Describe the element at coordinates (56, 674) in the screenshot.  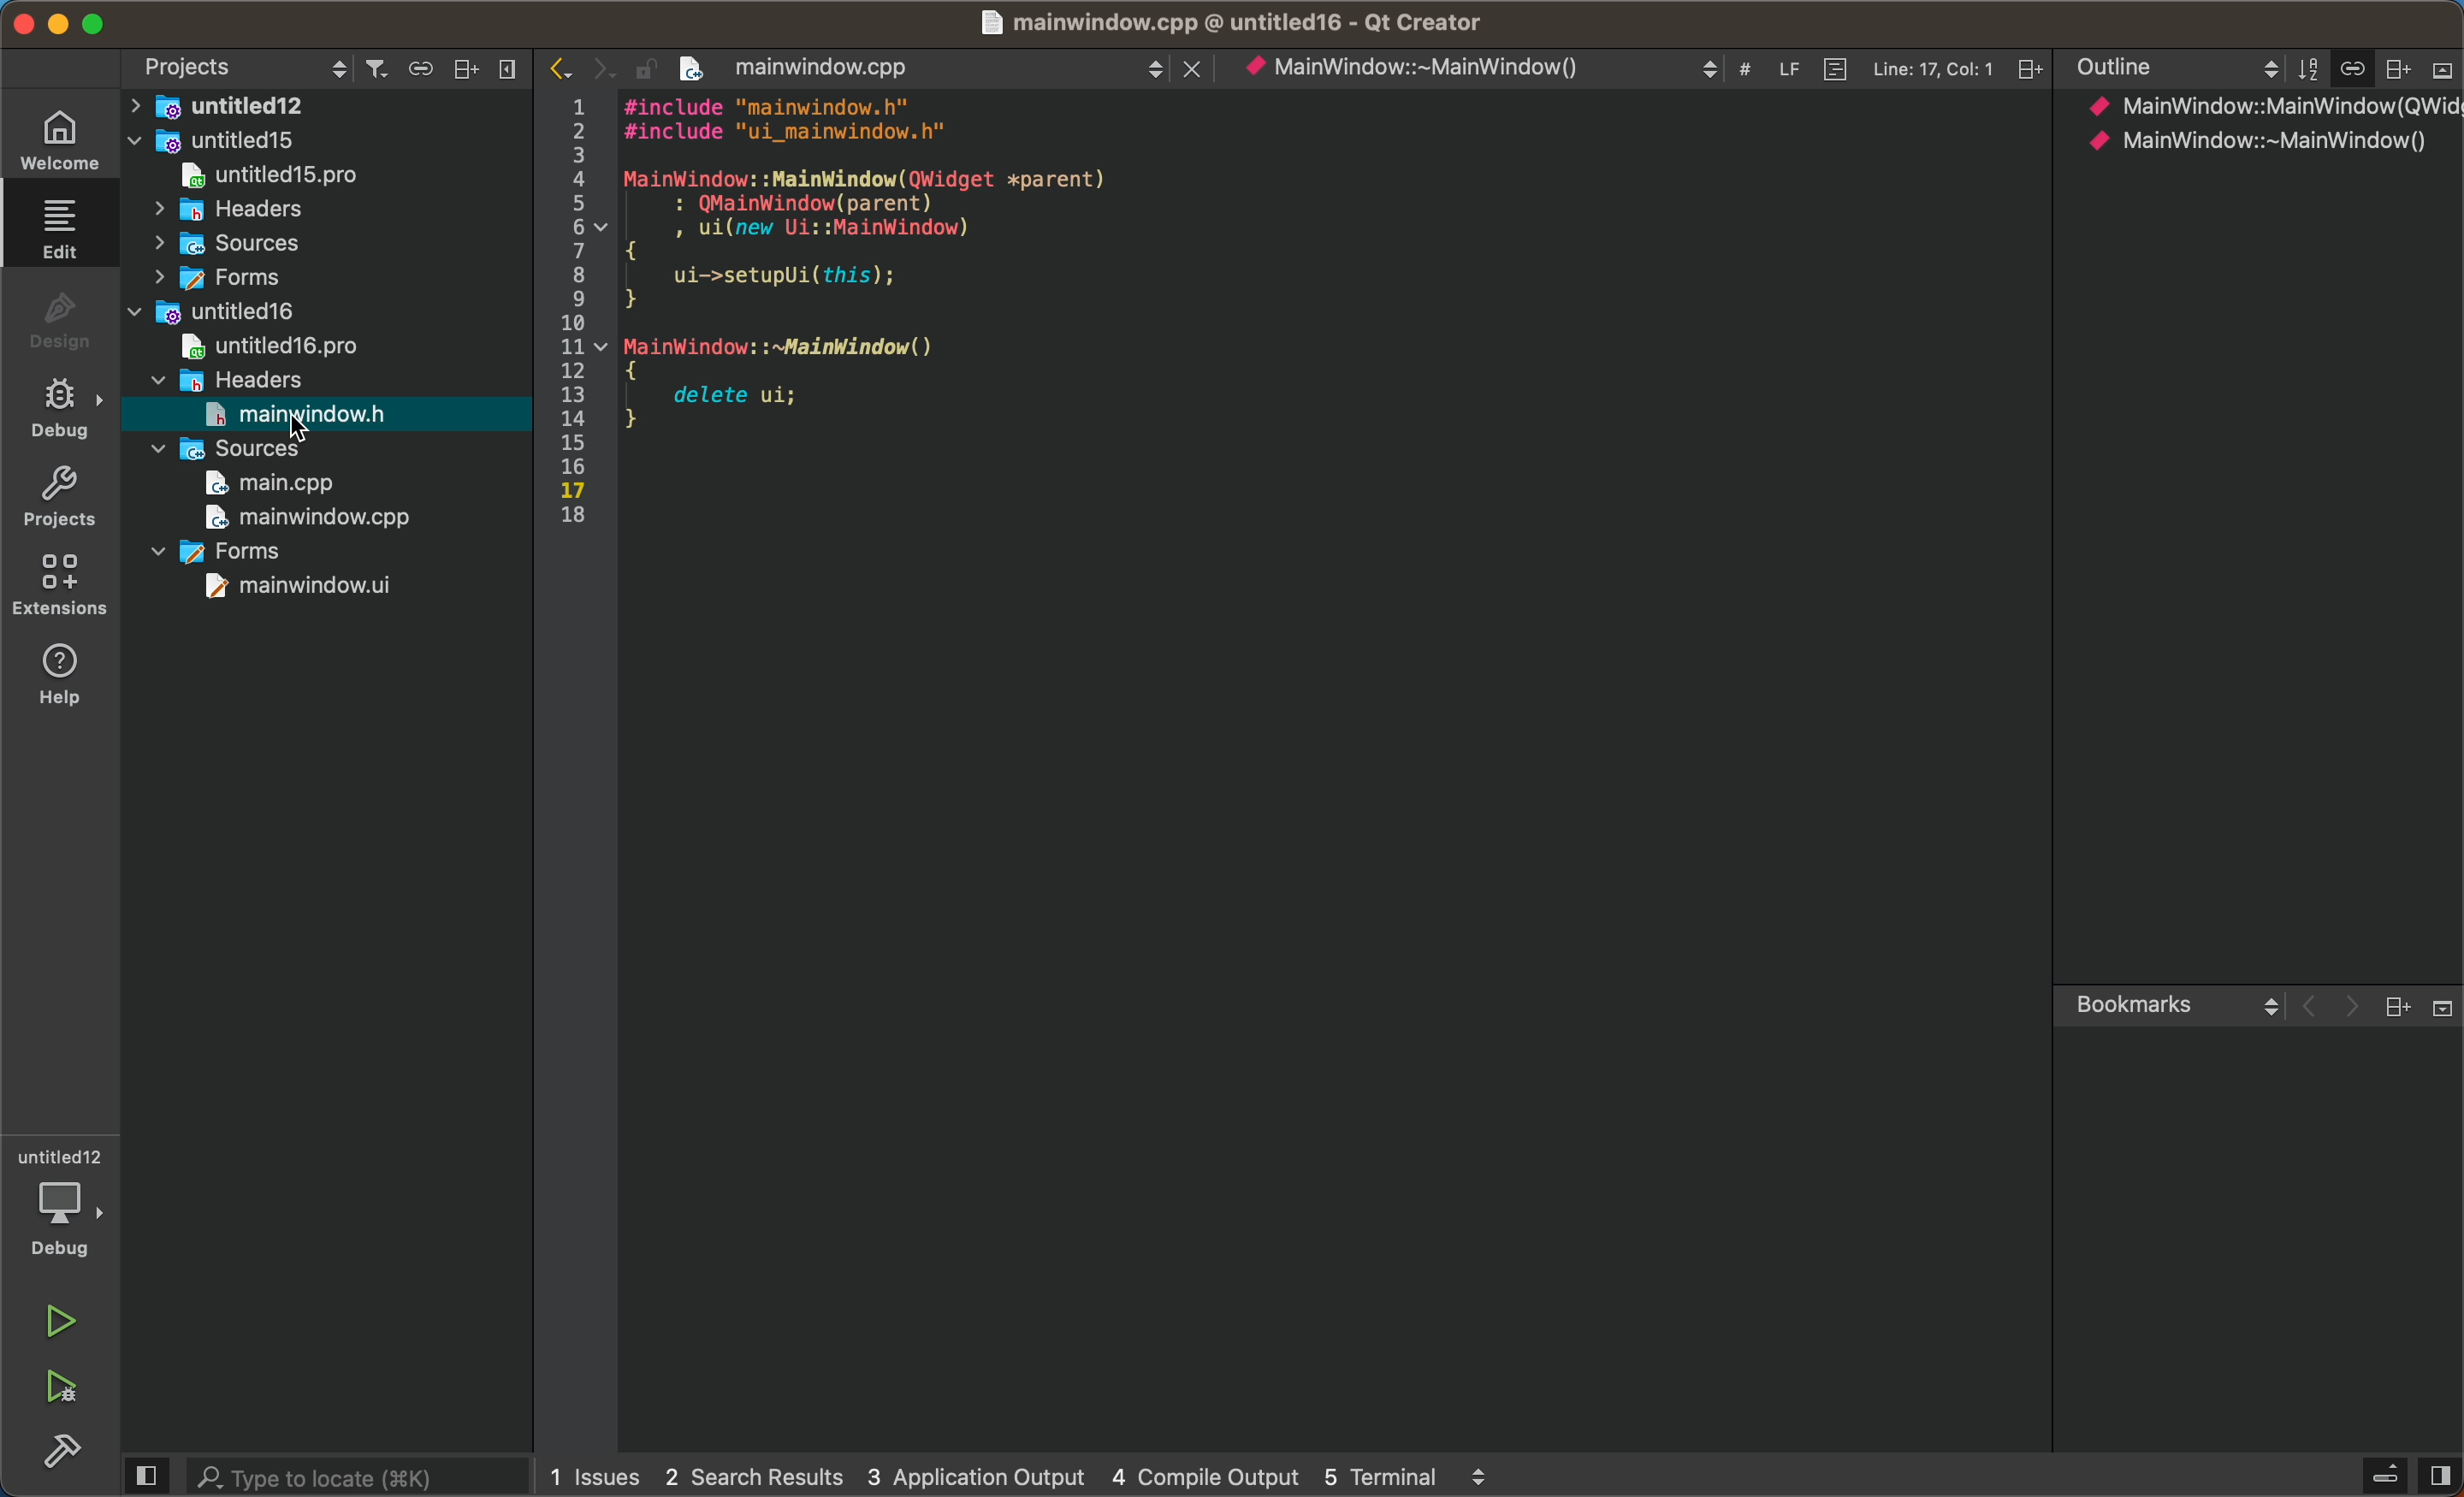
I see `help` at that location.